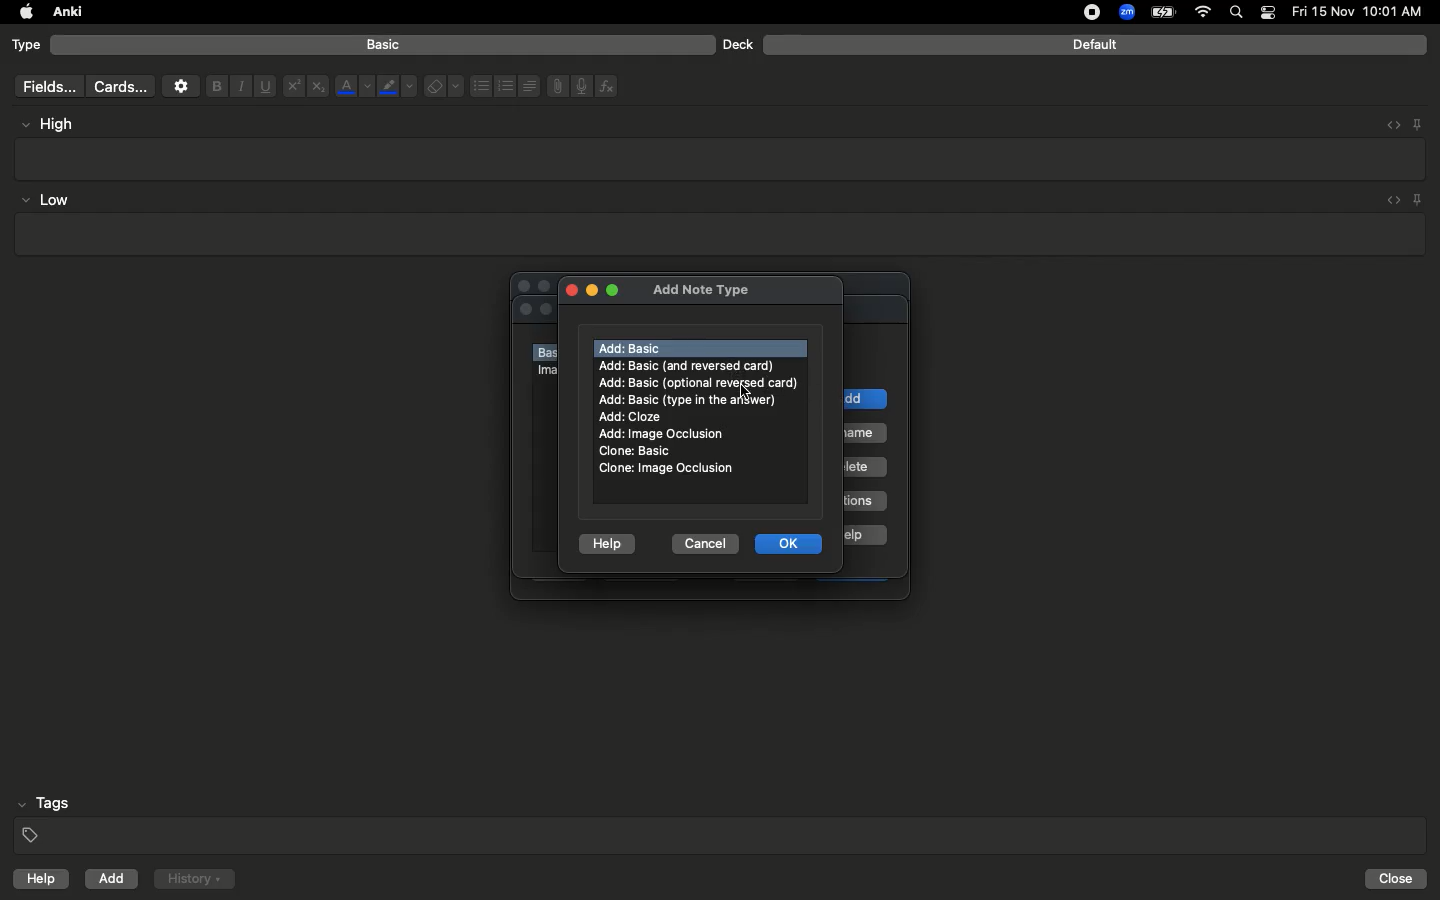 The image size is (1440, 900). What do you see at coordinates (113, 879) in the screenshot?
I see `Add` at bounding box center [113, 879].